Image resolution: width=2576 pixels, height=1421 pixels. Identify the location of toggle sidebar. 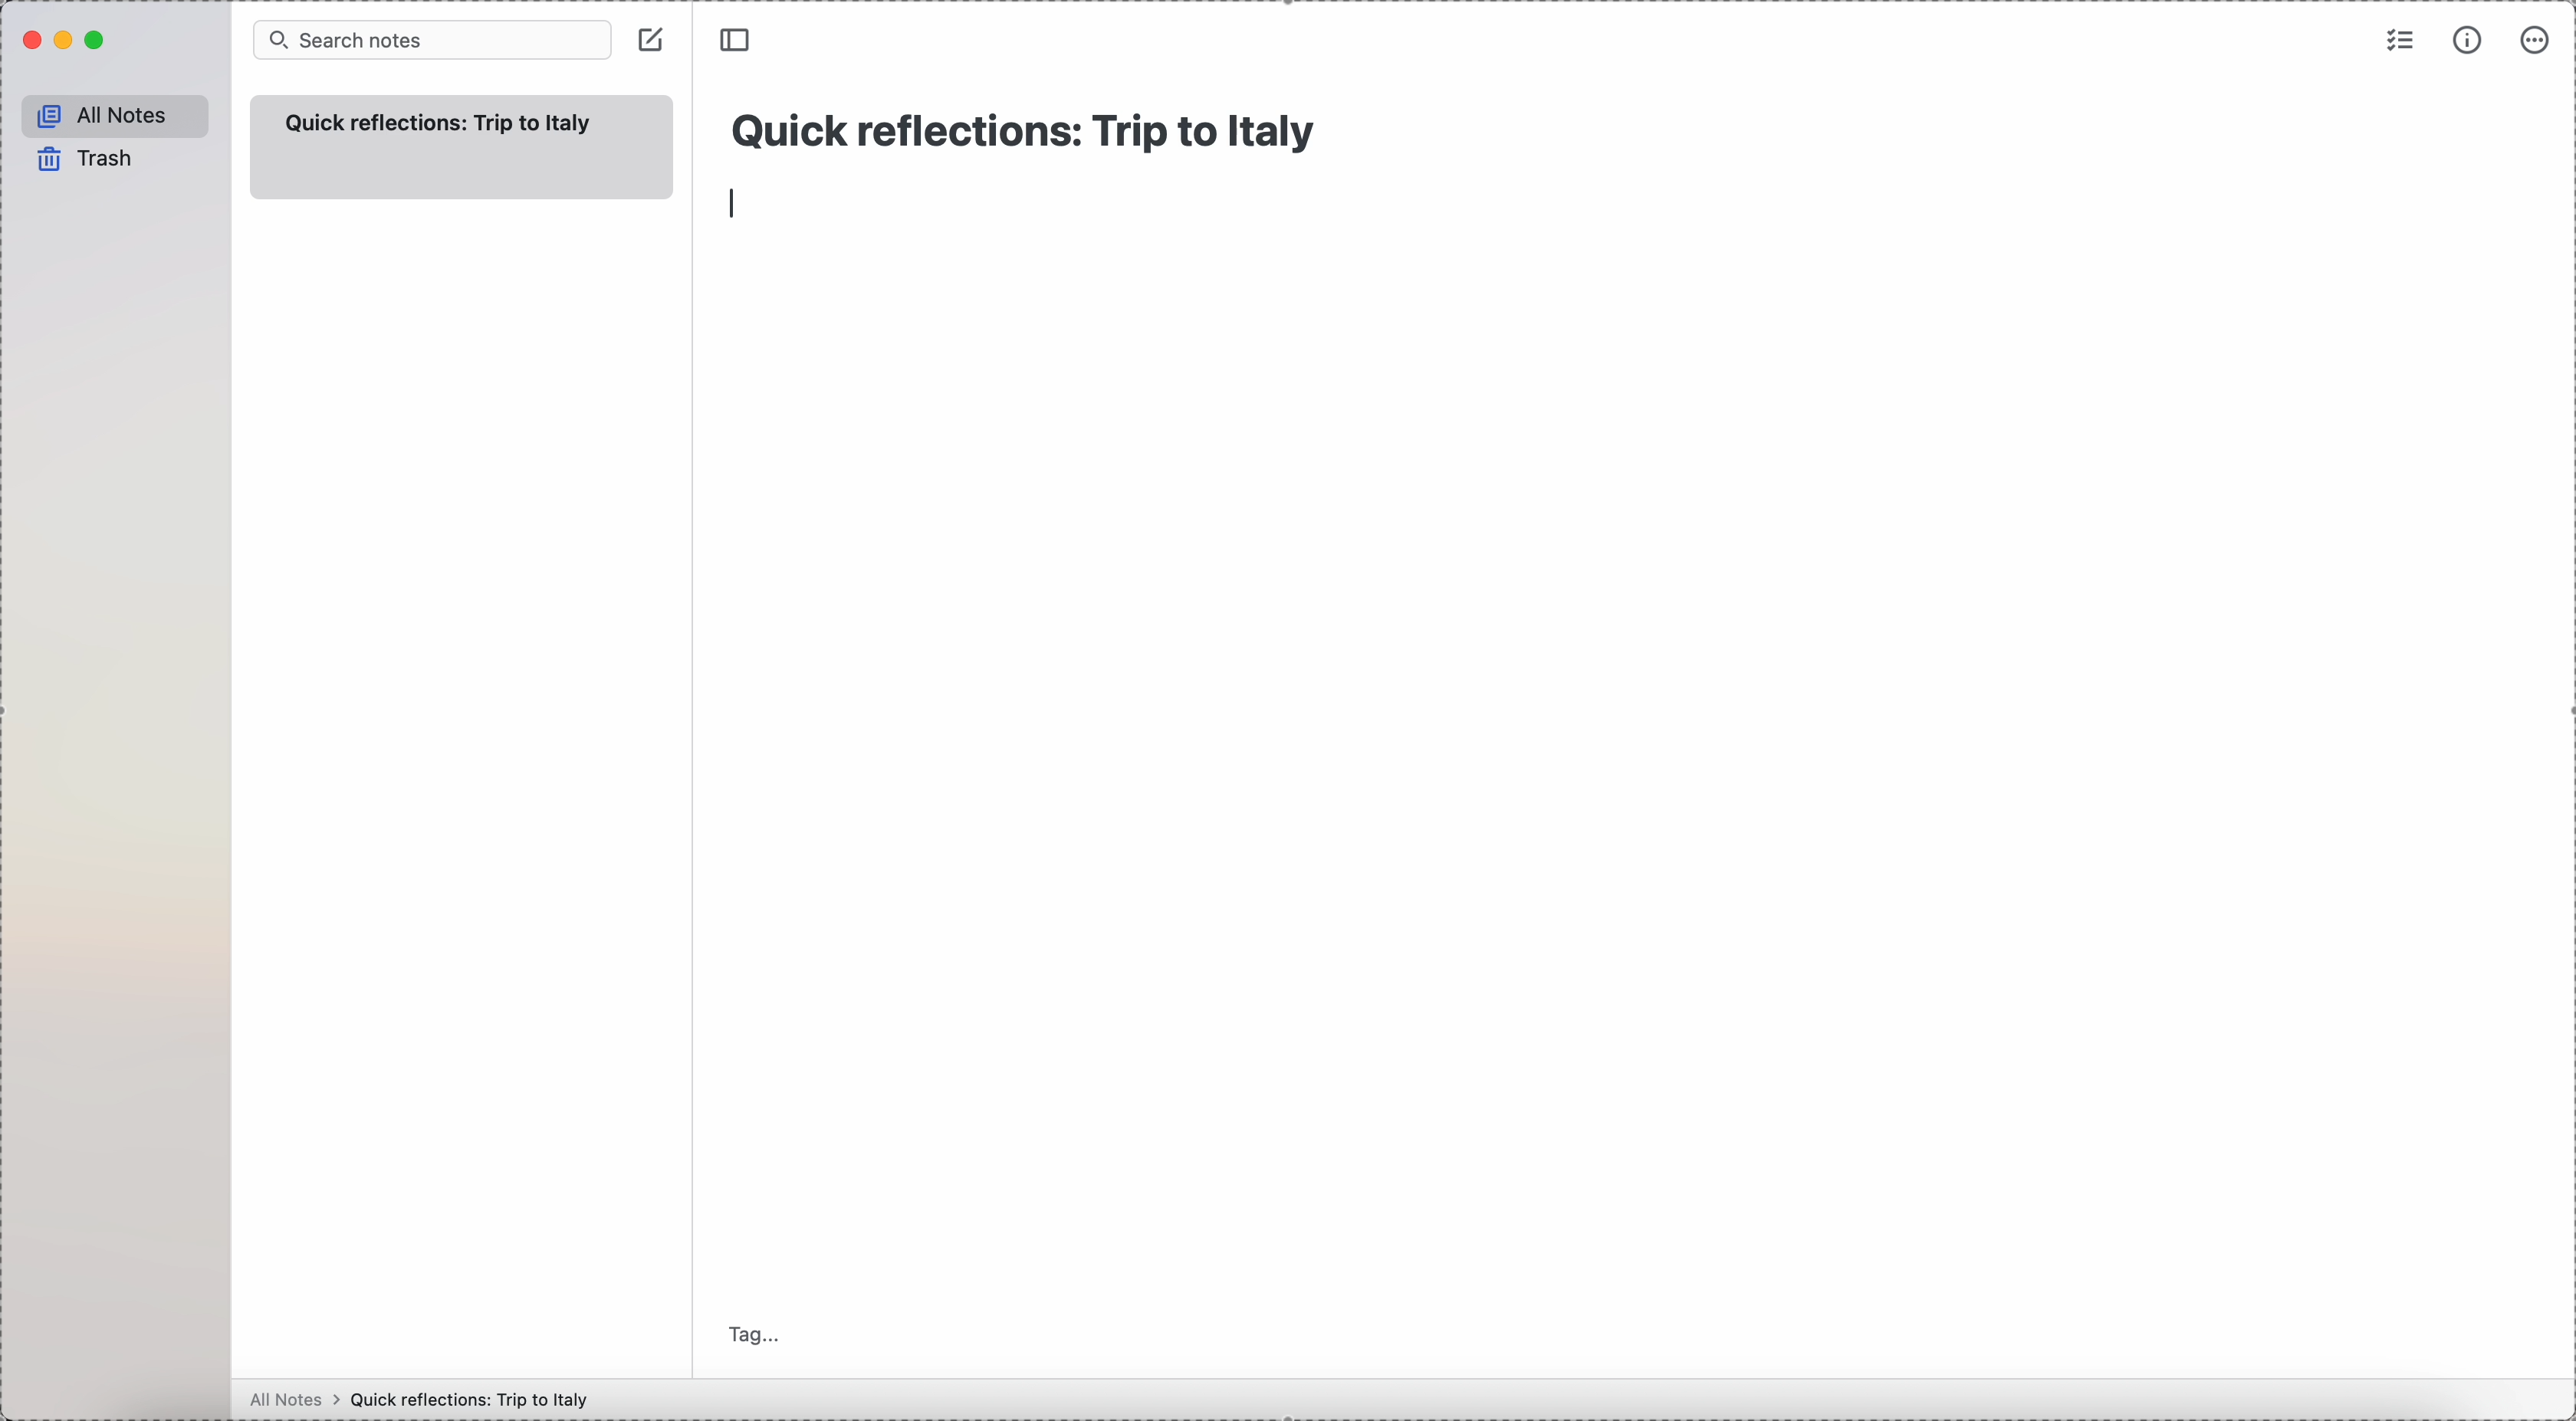
(738, 40).